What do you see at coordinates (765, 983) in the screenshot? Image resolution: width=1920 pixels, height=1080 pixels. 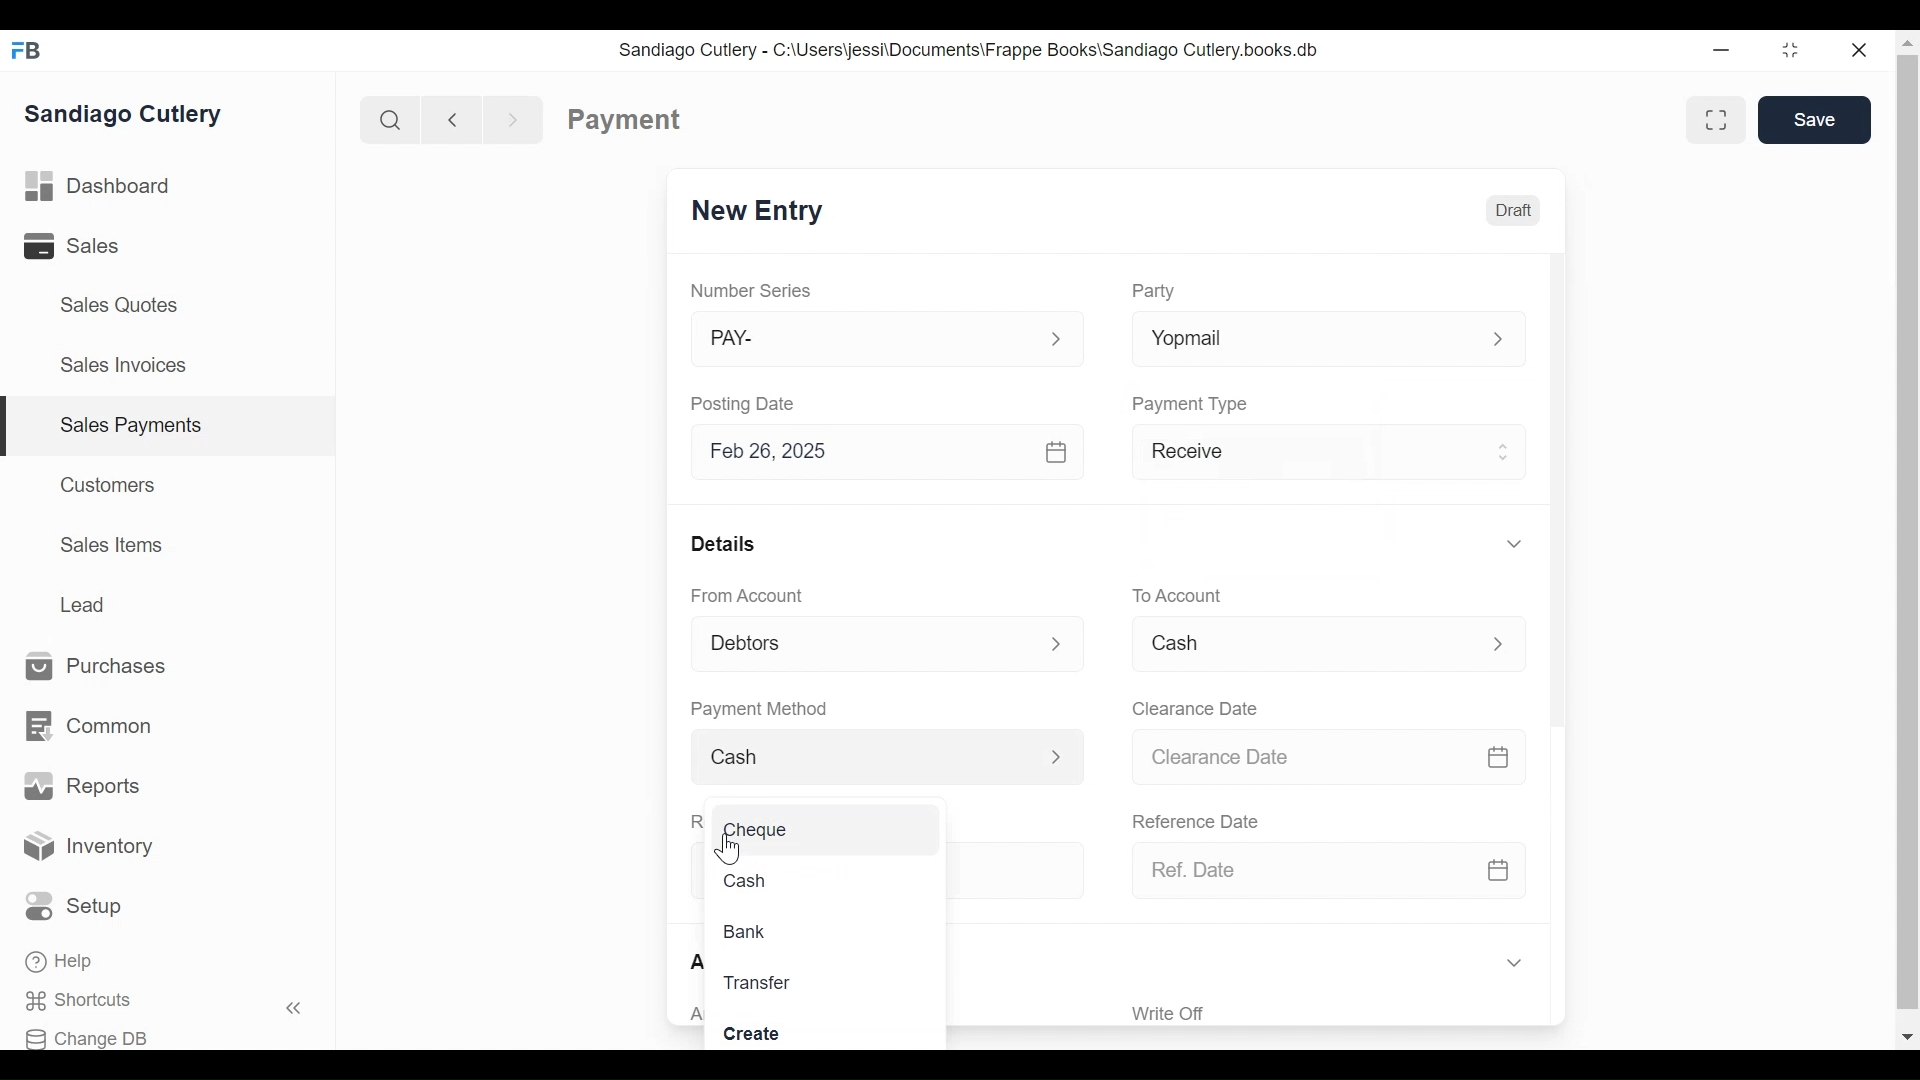 I see `Transfer` at bounding box center [765, 983].